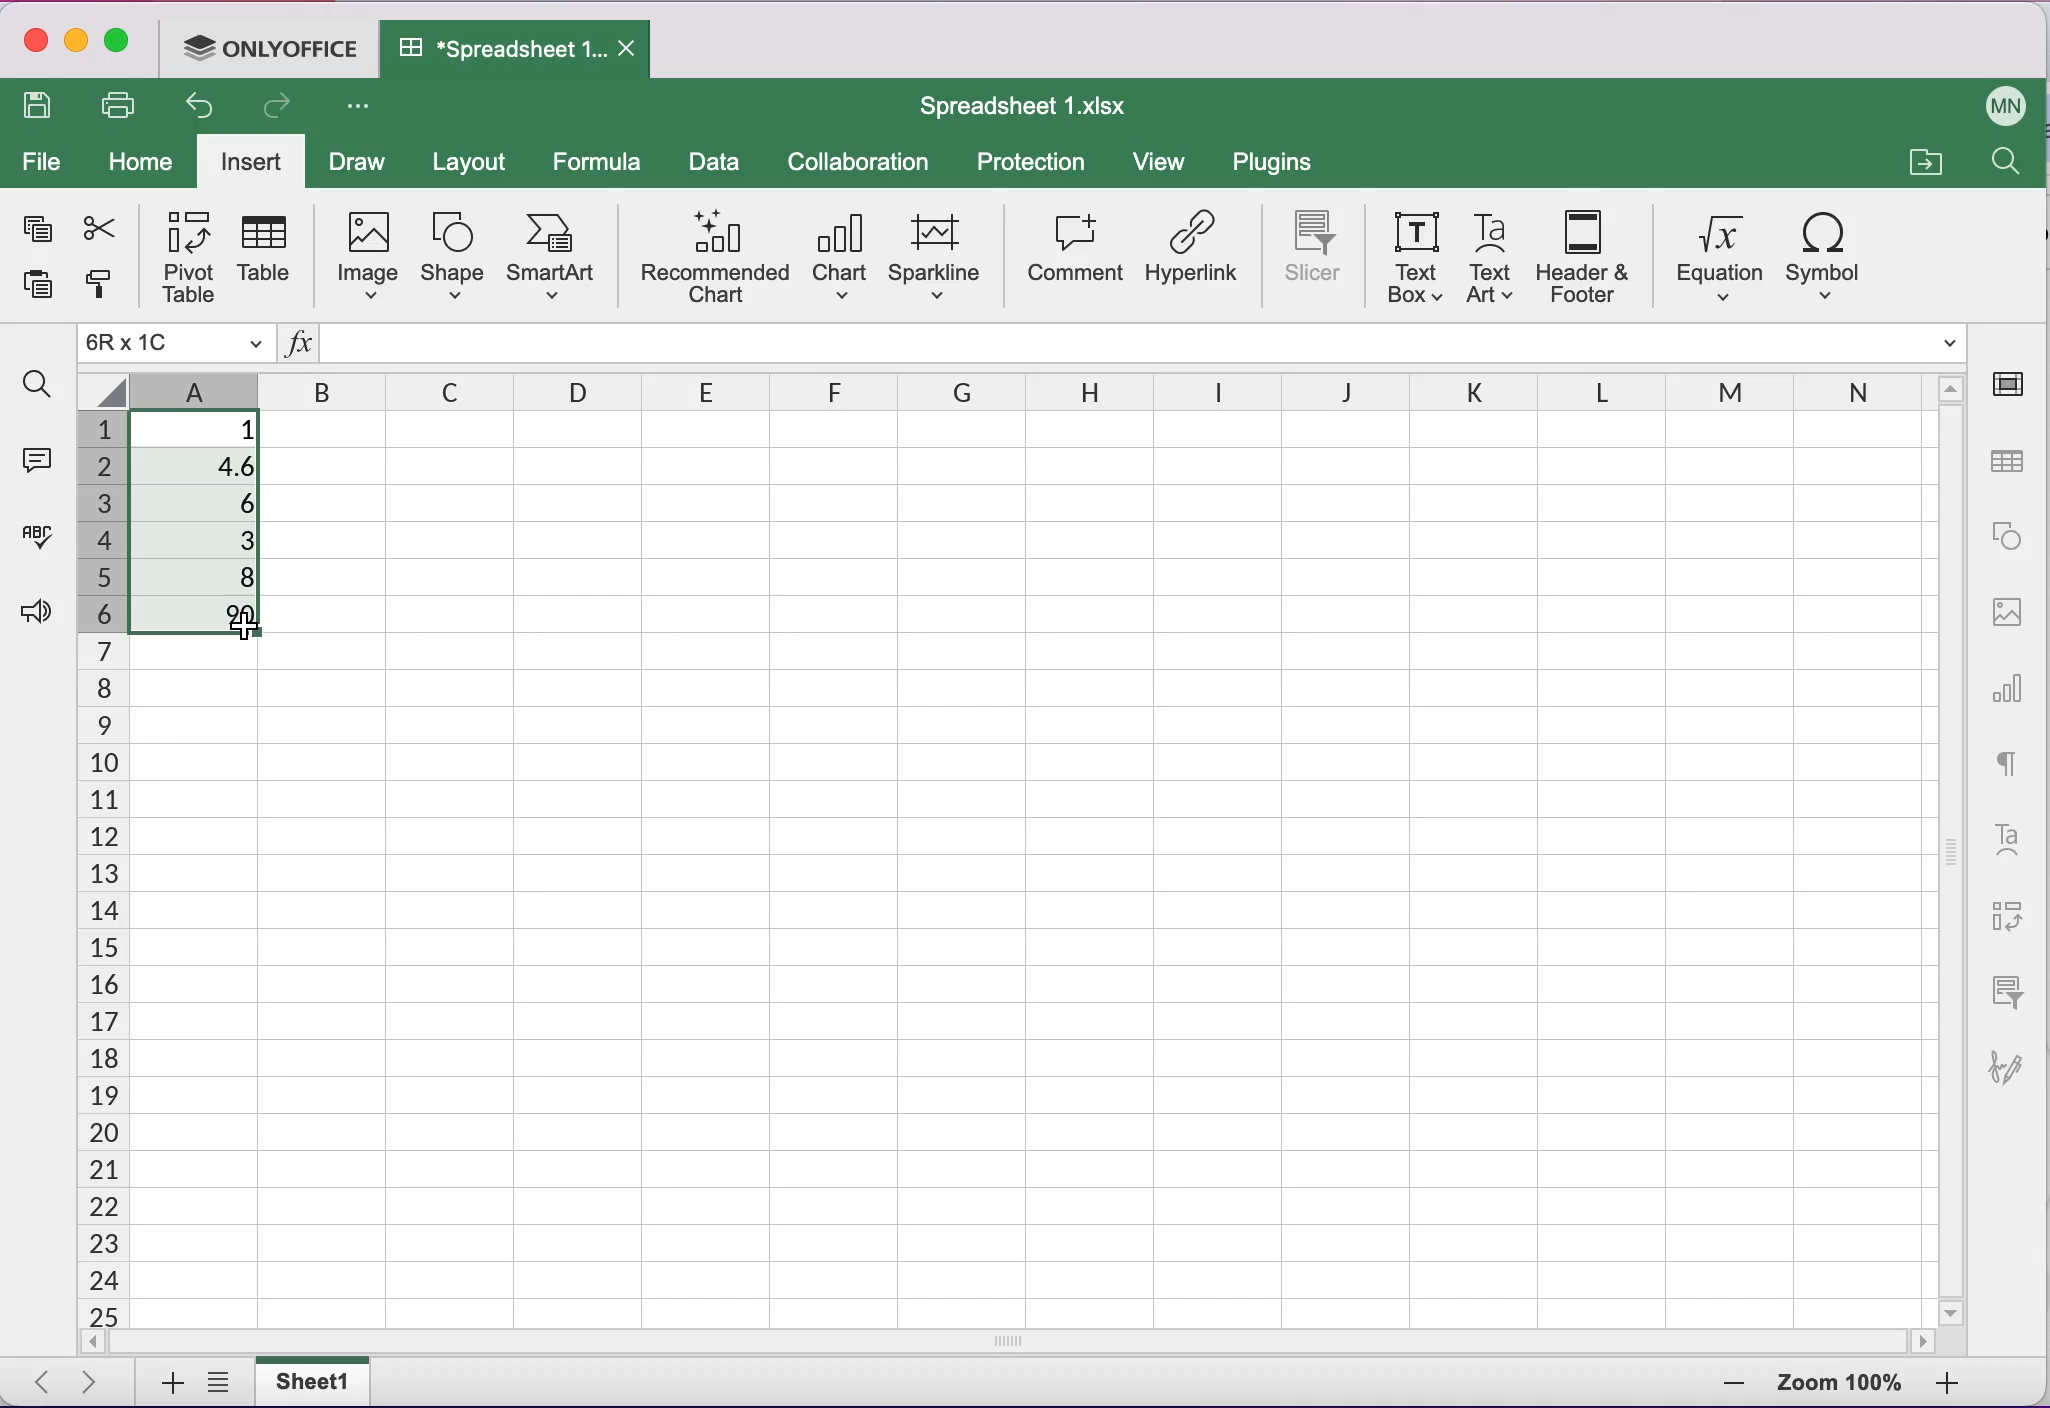 The image size is (2050, 1408). What do you see at coordinates (1022, 104) in the screenshot?
I see `Spreadsheet 1.xIsx` at bounding box center [1022, 104].